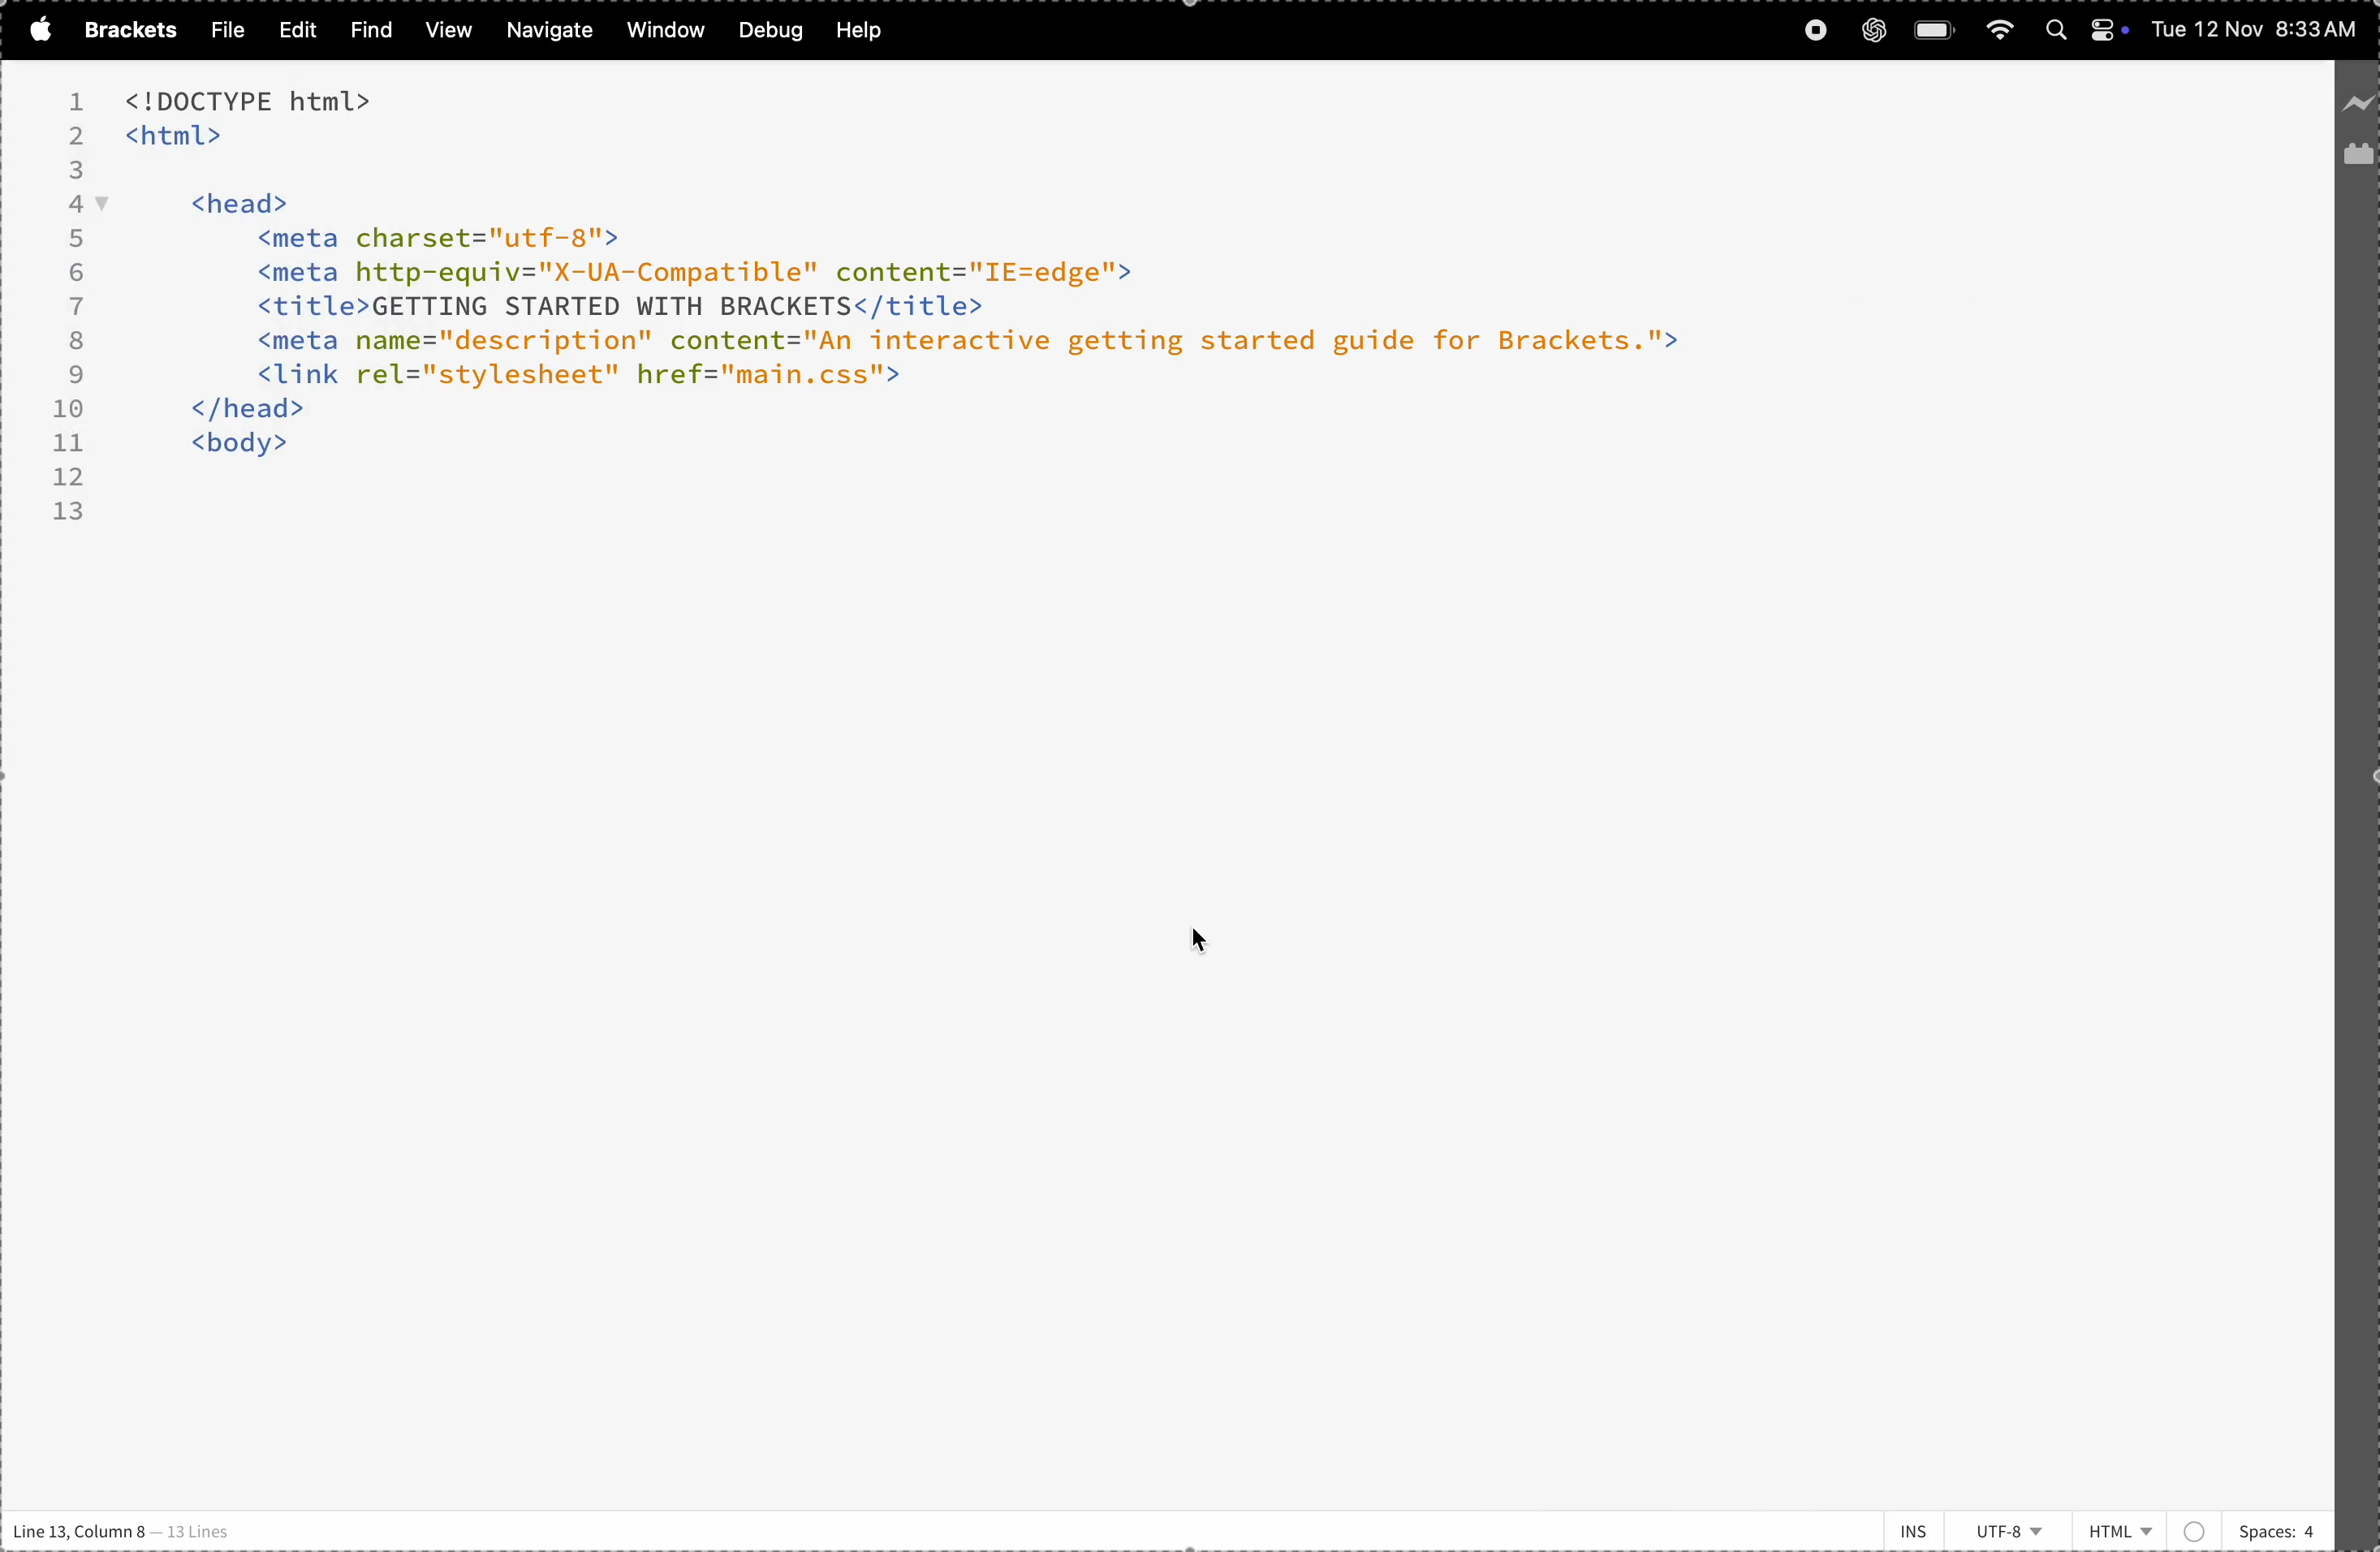 The width and height of the screenshot is (2380, 1552). I want to click on ins, so click(1903, 1522).